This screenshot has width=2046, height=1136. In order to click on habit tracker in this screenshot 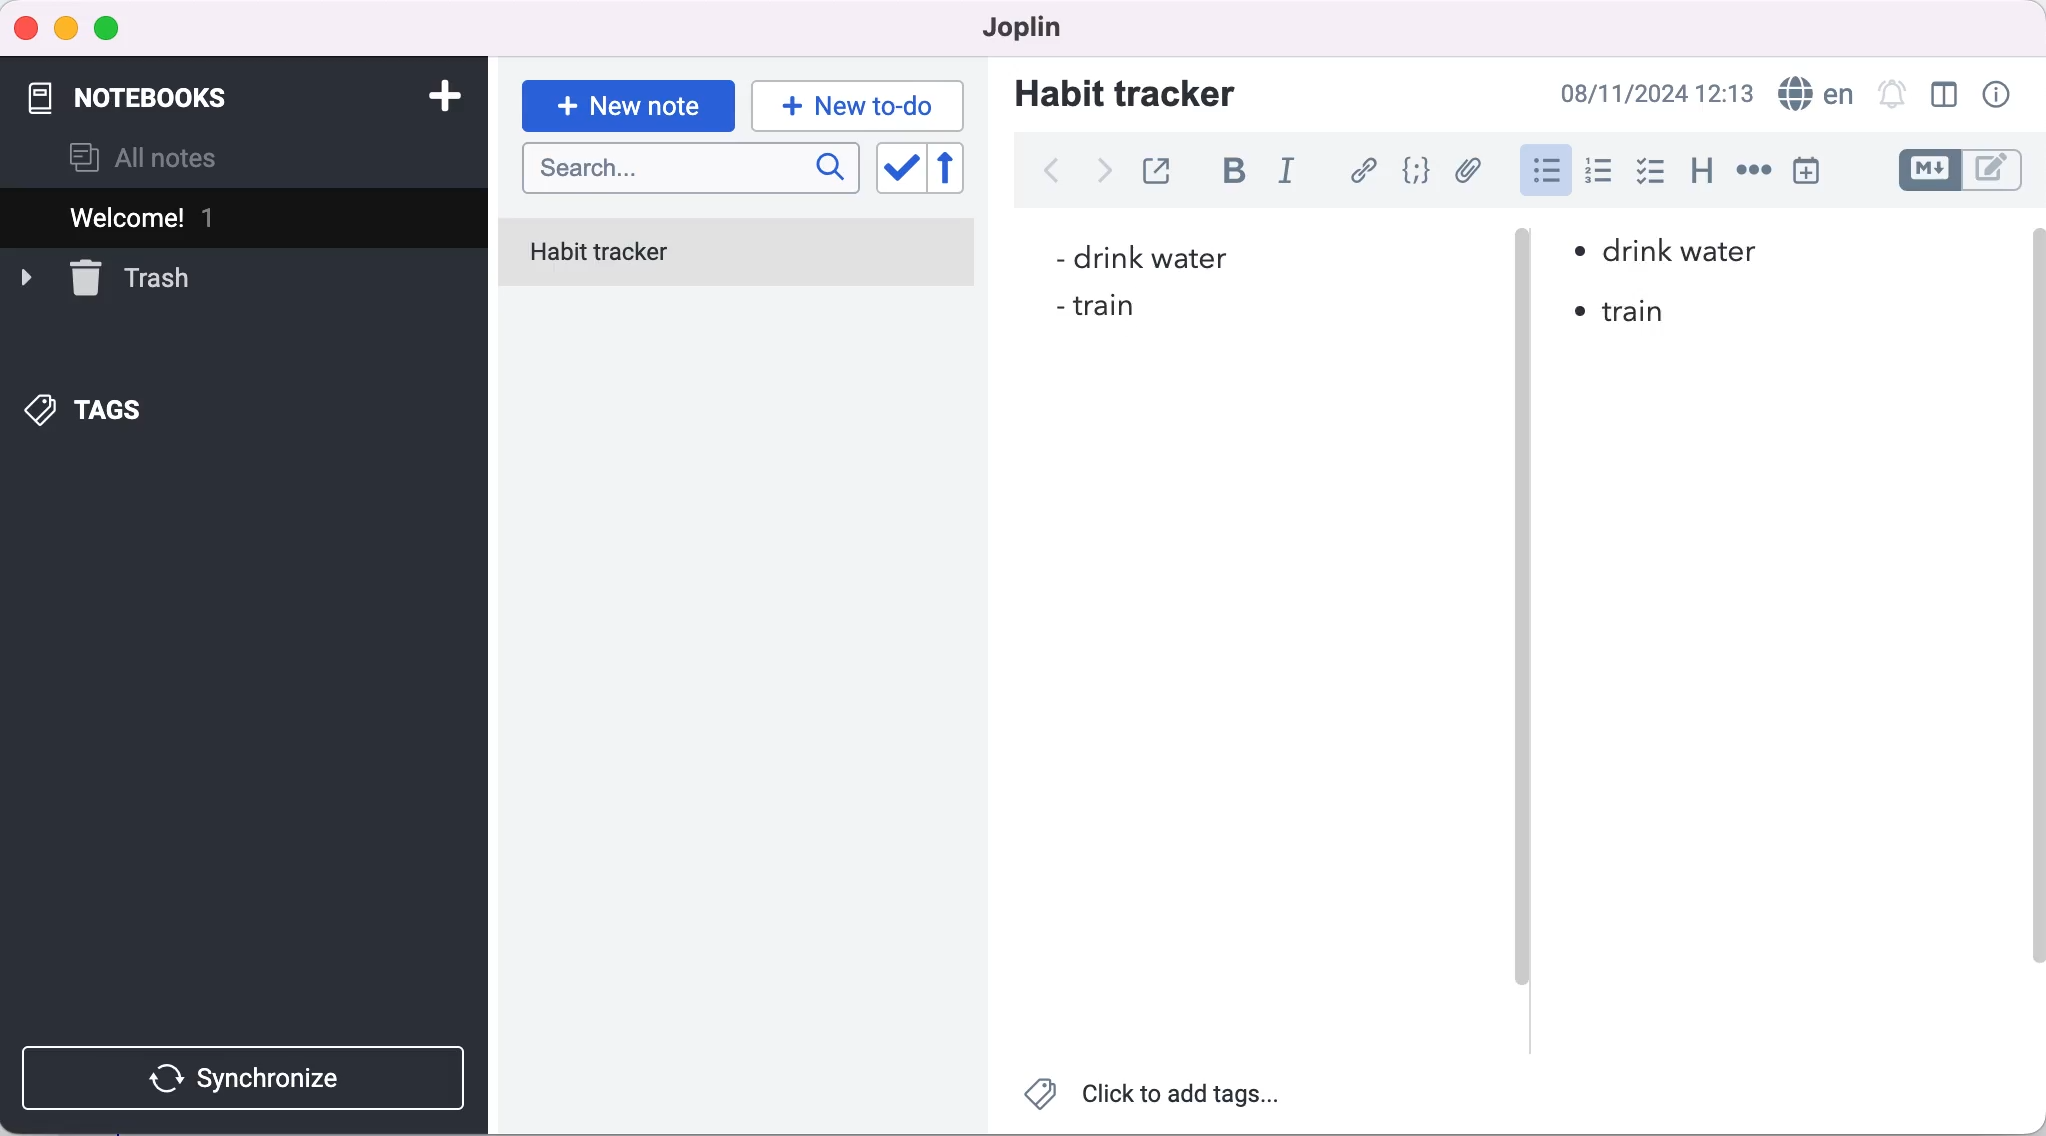, I will do `click(737, 255)`.